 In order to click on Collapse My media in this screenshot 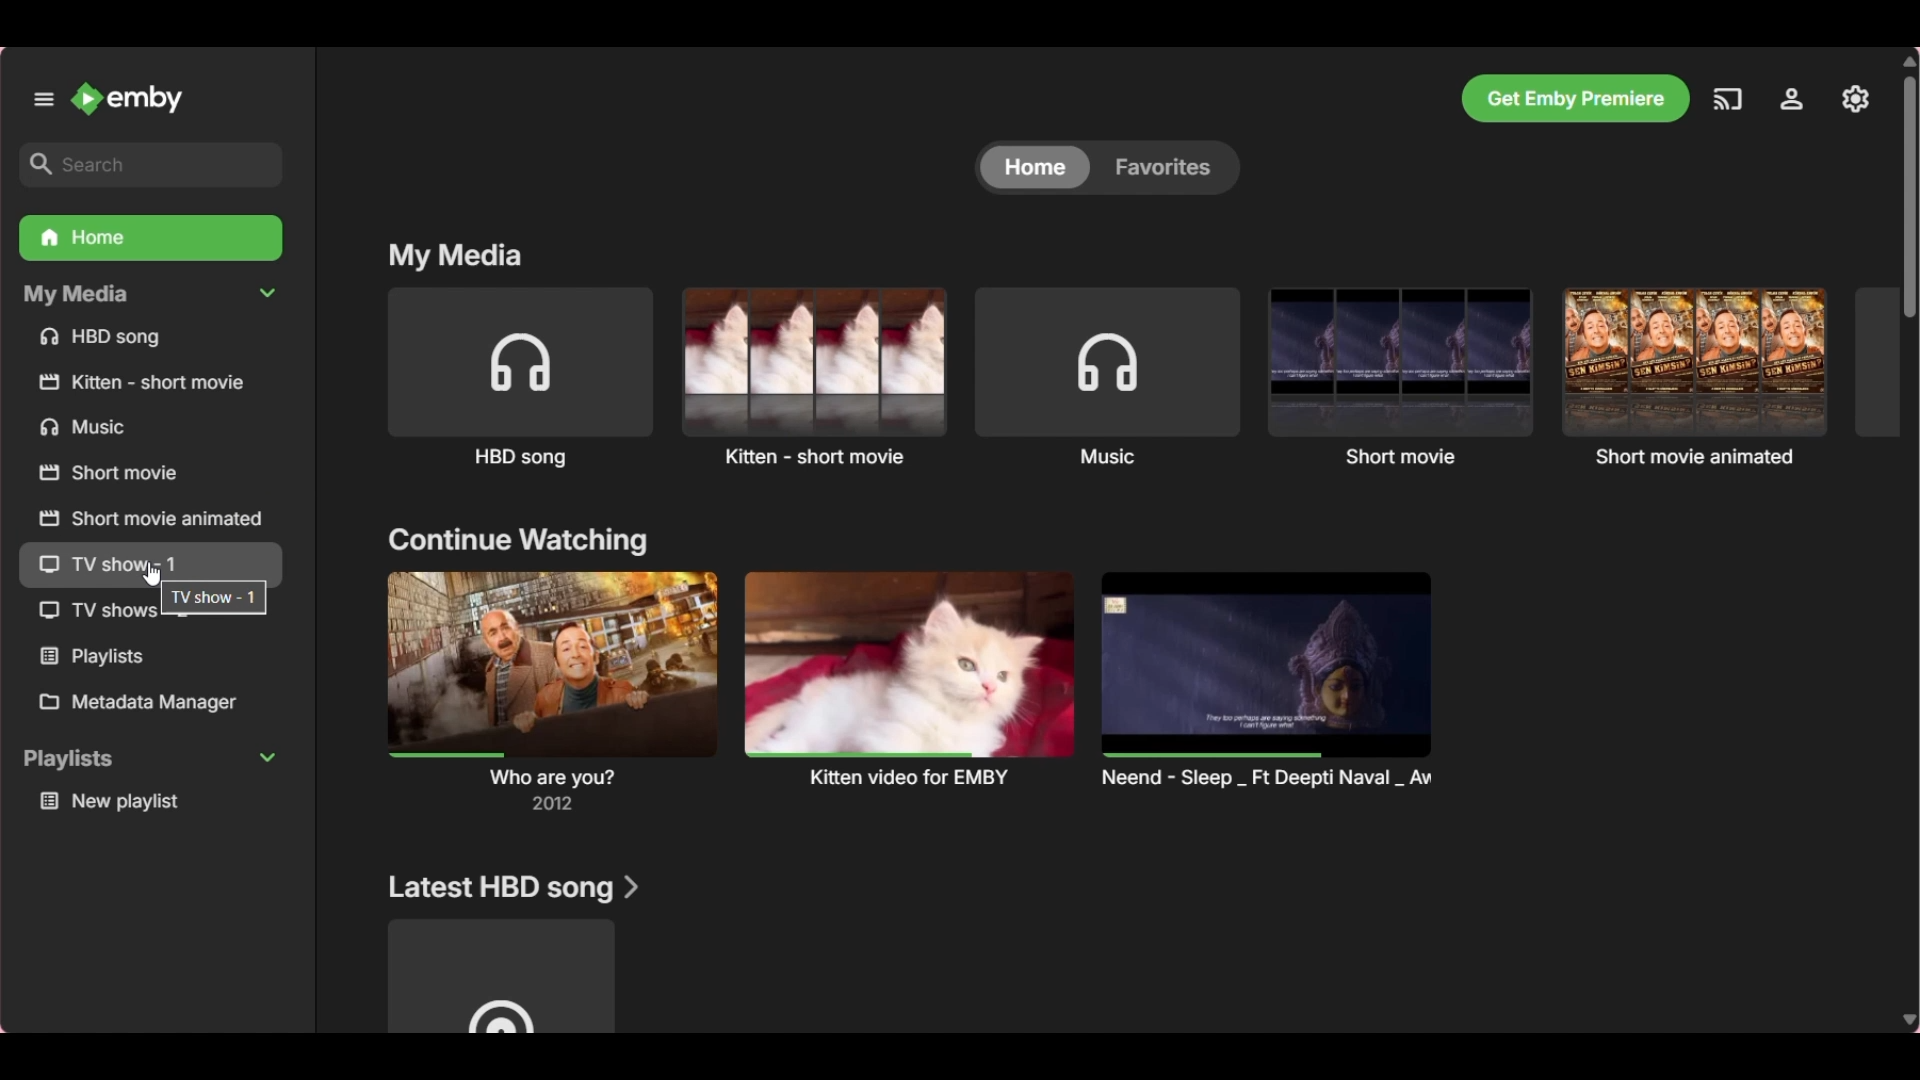, I will do `click(149, 295)`.